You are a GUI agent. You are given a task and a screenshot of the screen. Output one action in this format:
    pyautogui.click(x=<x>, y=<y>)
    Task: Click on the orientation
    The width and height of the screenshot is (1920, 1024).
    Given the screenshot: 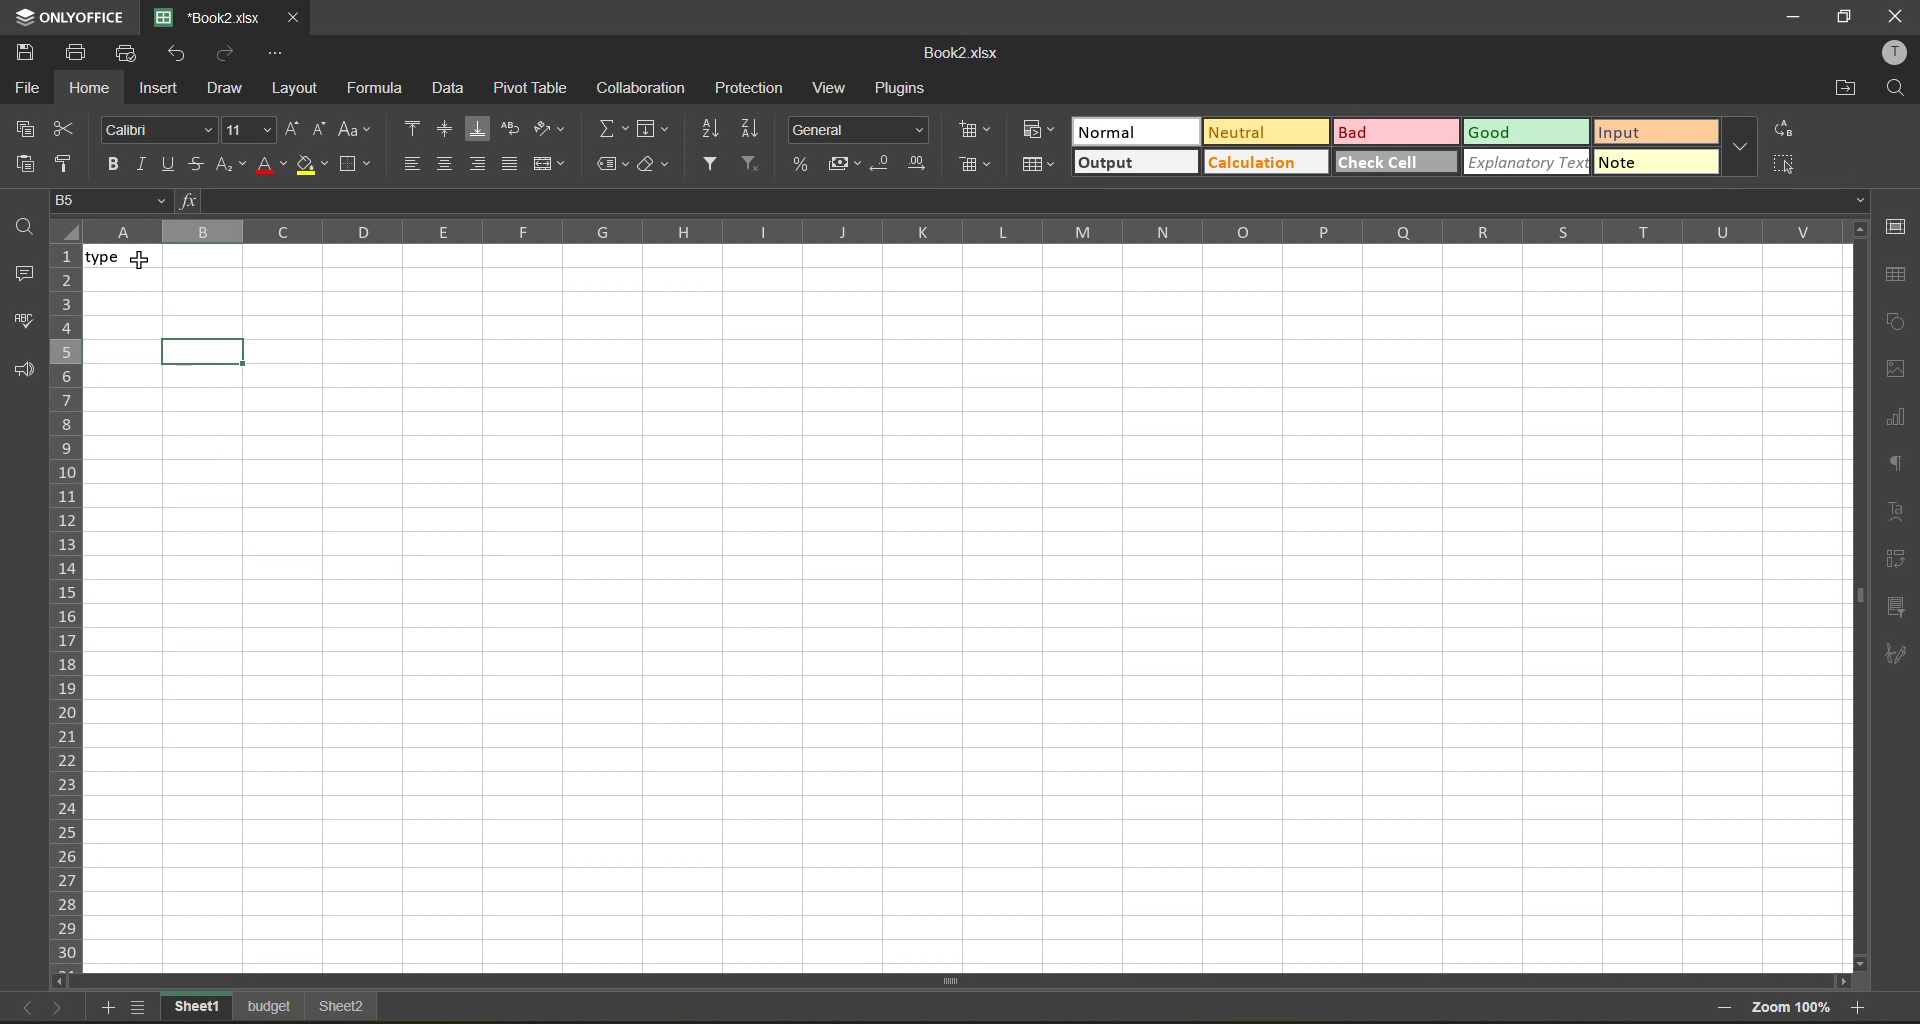 What is the action you would take?
    pyautogui.click(x=550, y=132)
    